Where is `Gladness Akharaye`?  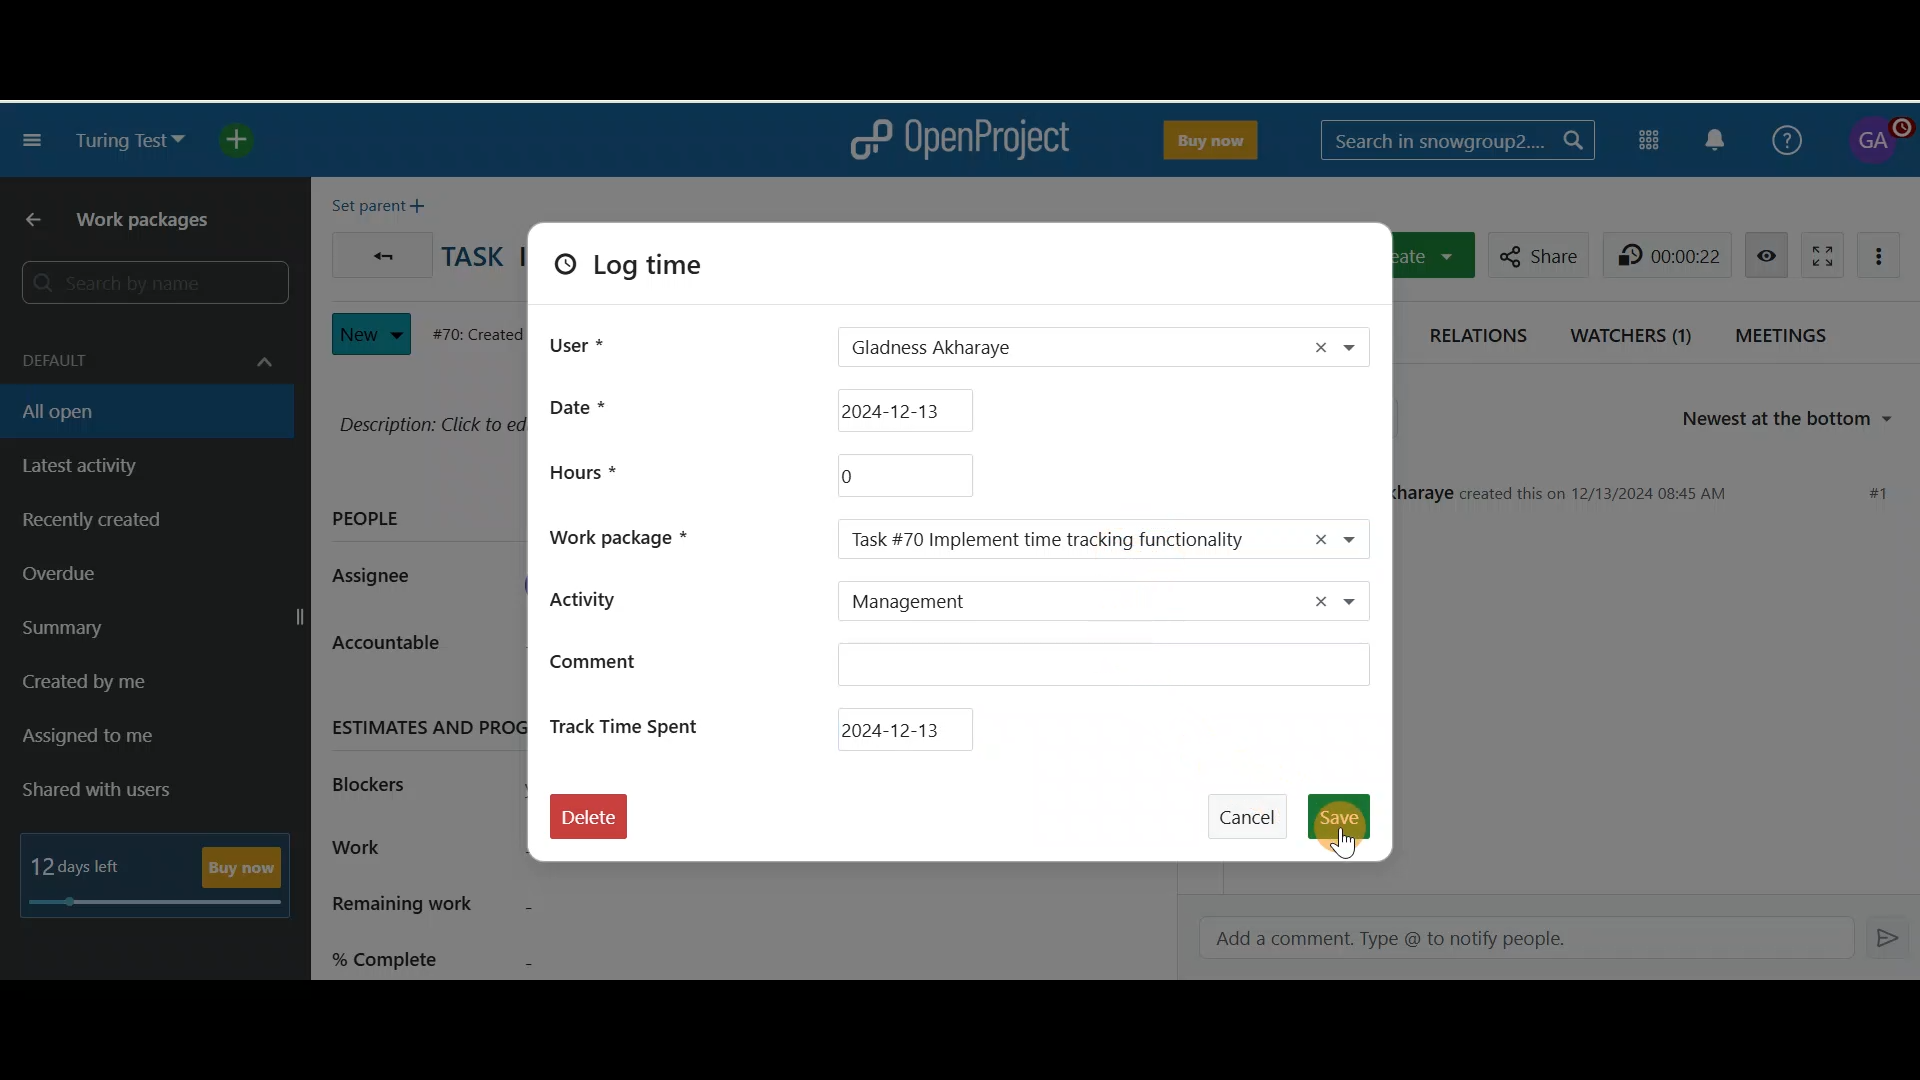 Gladness Akharaye is located at coordinates (1039, 349).